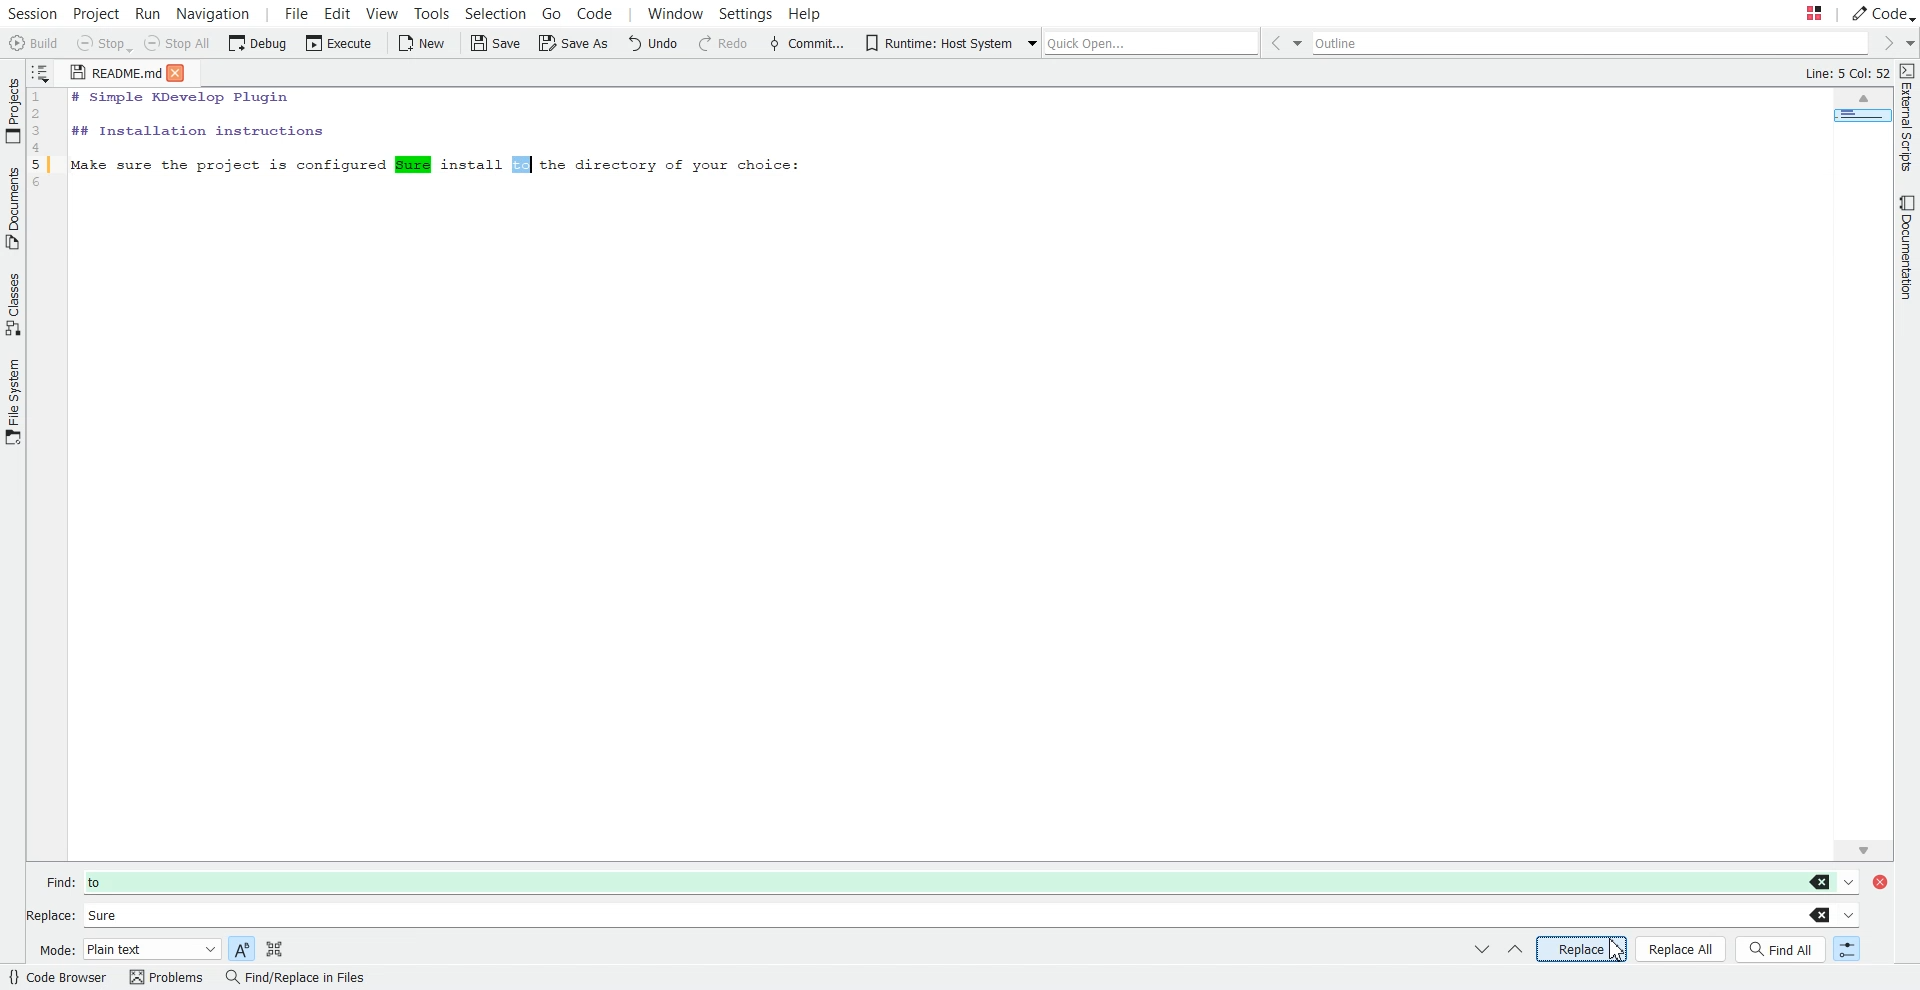 The width and height of the screenshot is (1920, 990). Describe the element at coordinates (274, 947) in the screenshot. I see `Search in selection only` at that location.